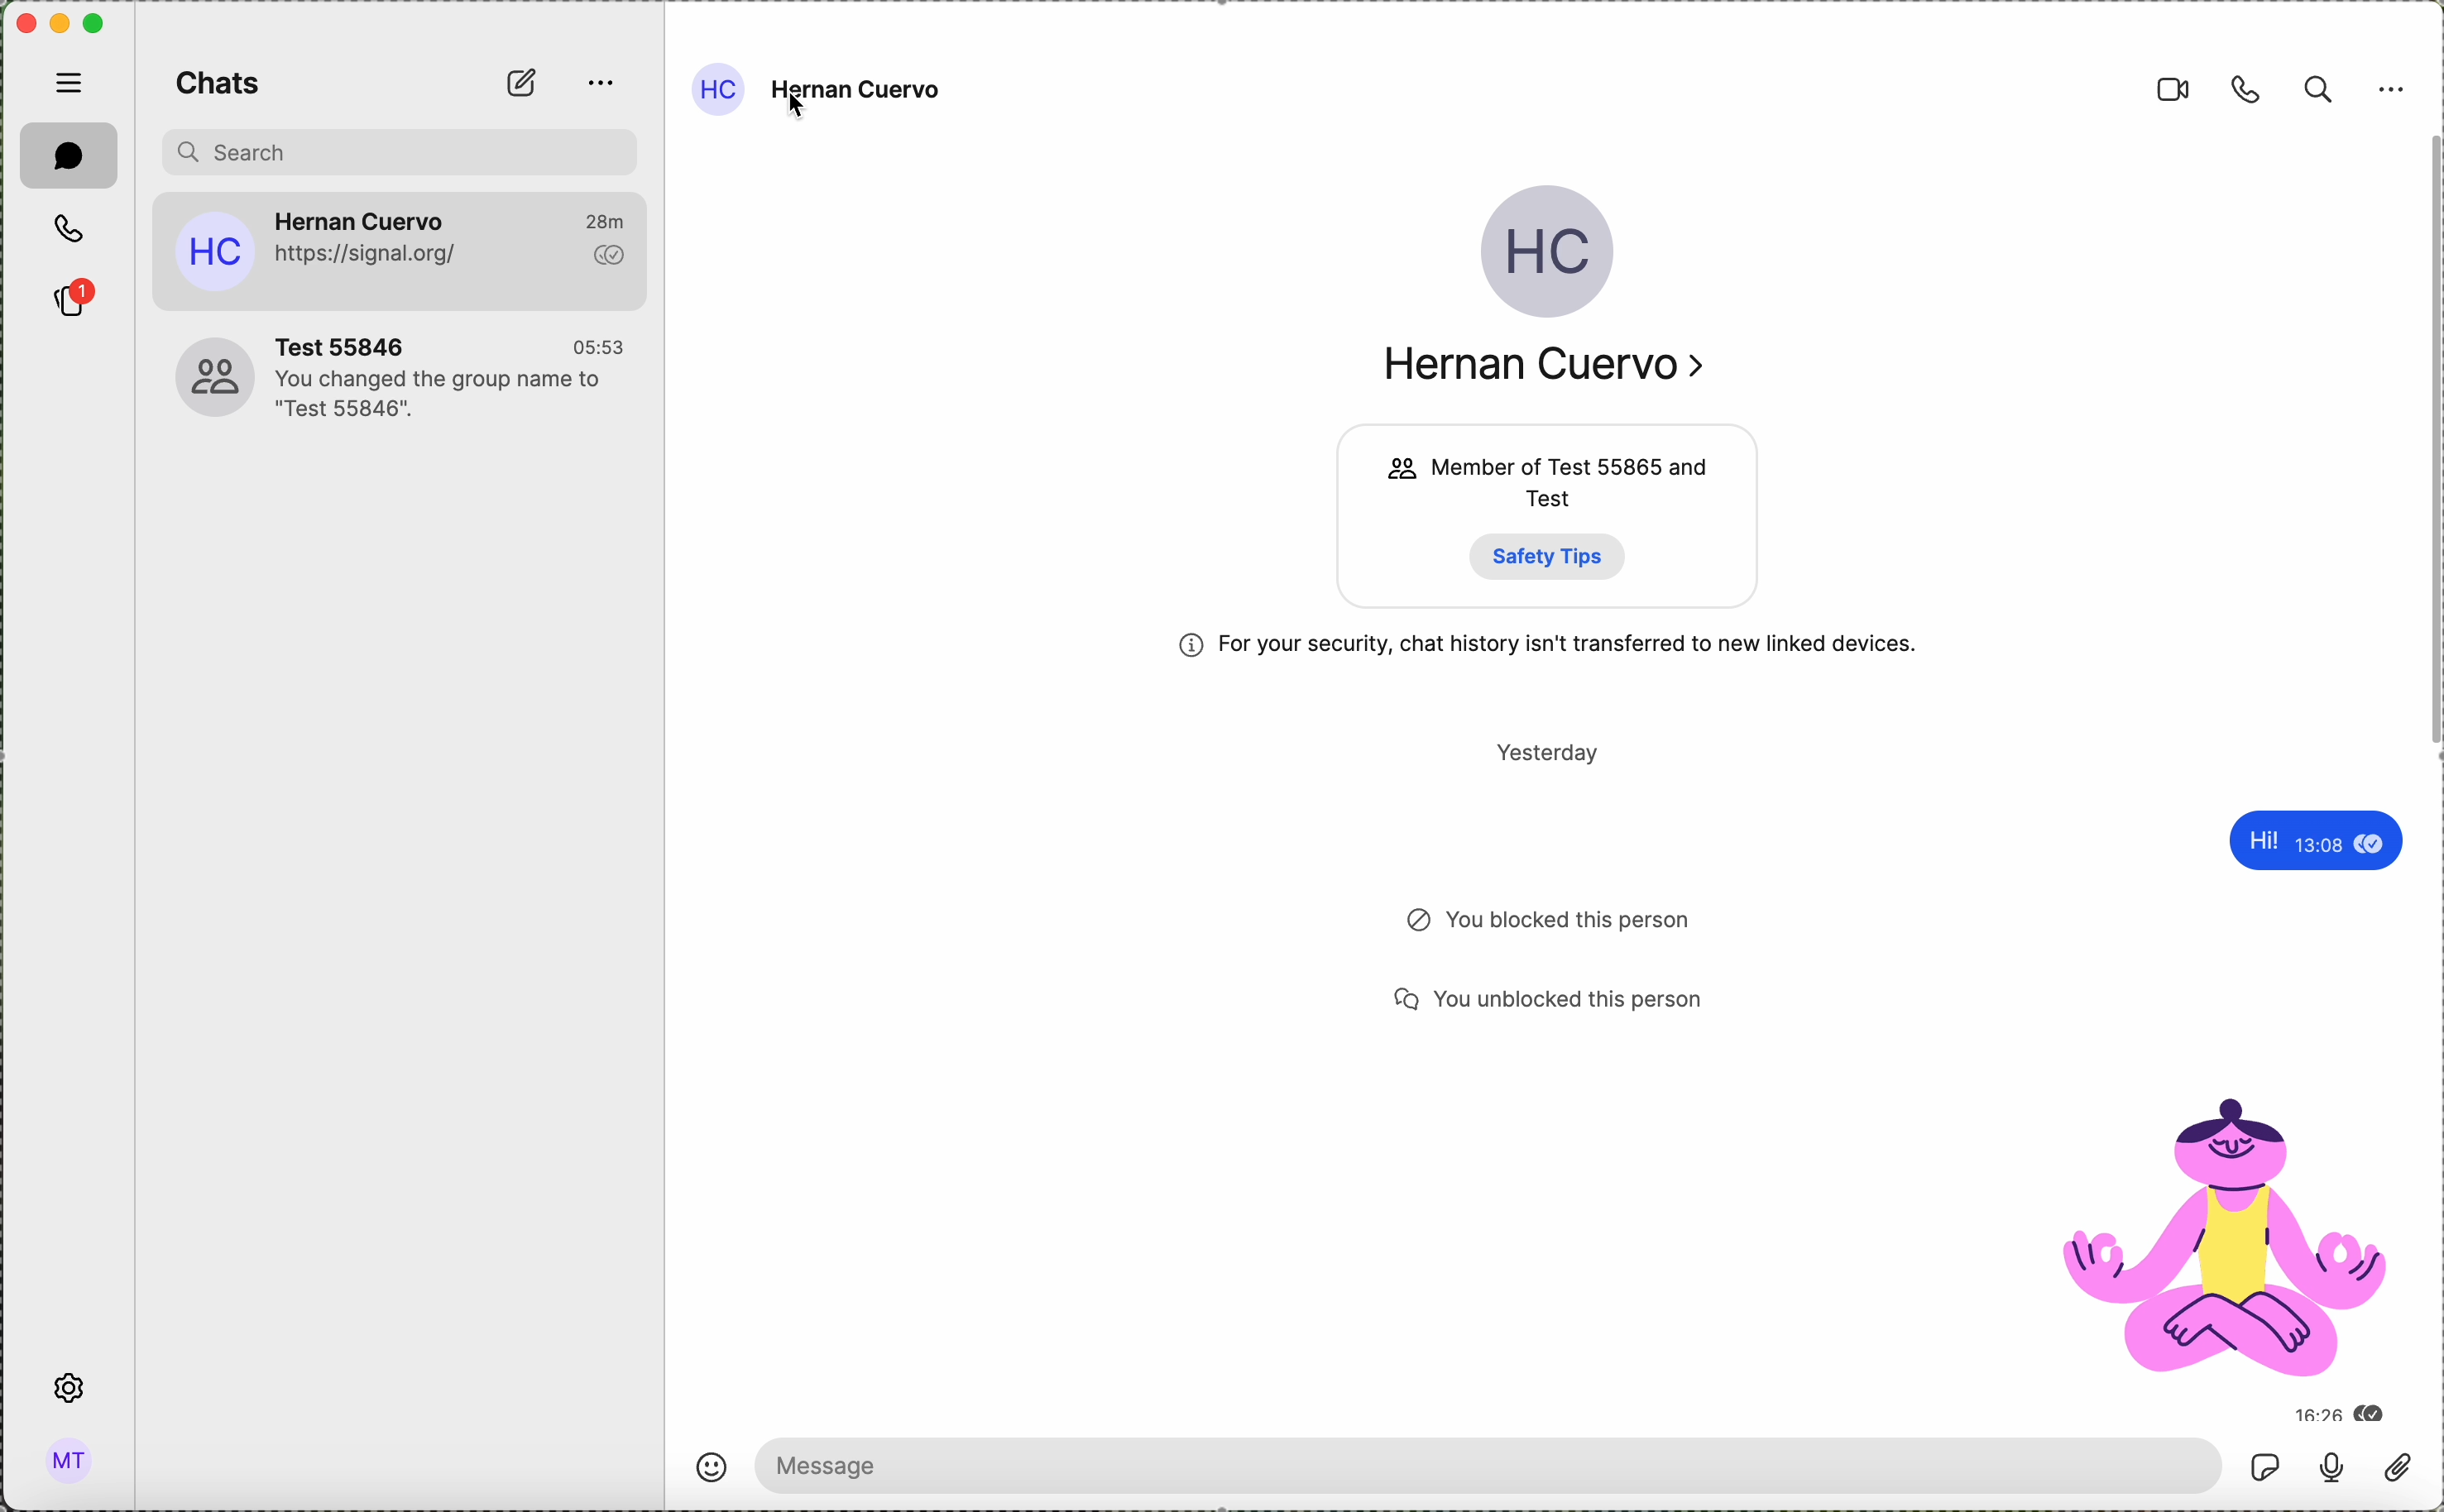 Image resolution: width=2444 pixels, height=1512 pixels. I want to click on call, so click(73, 231).